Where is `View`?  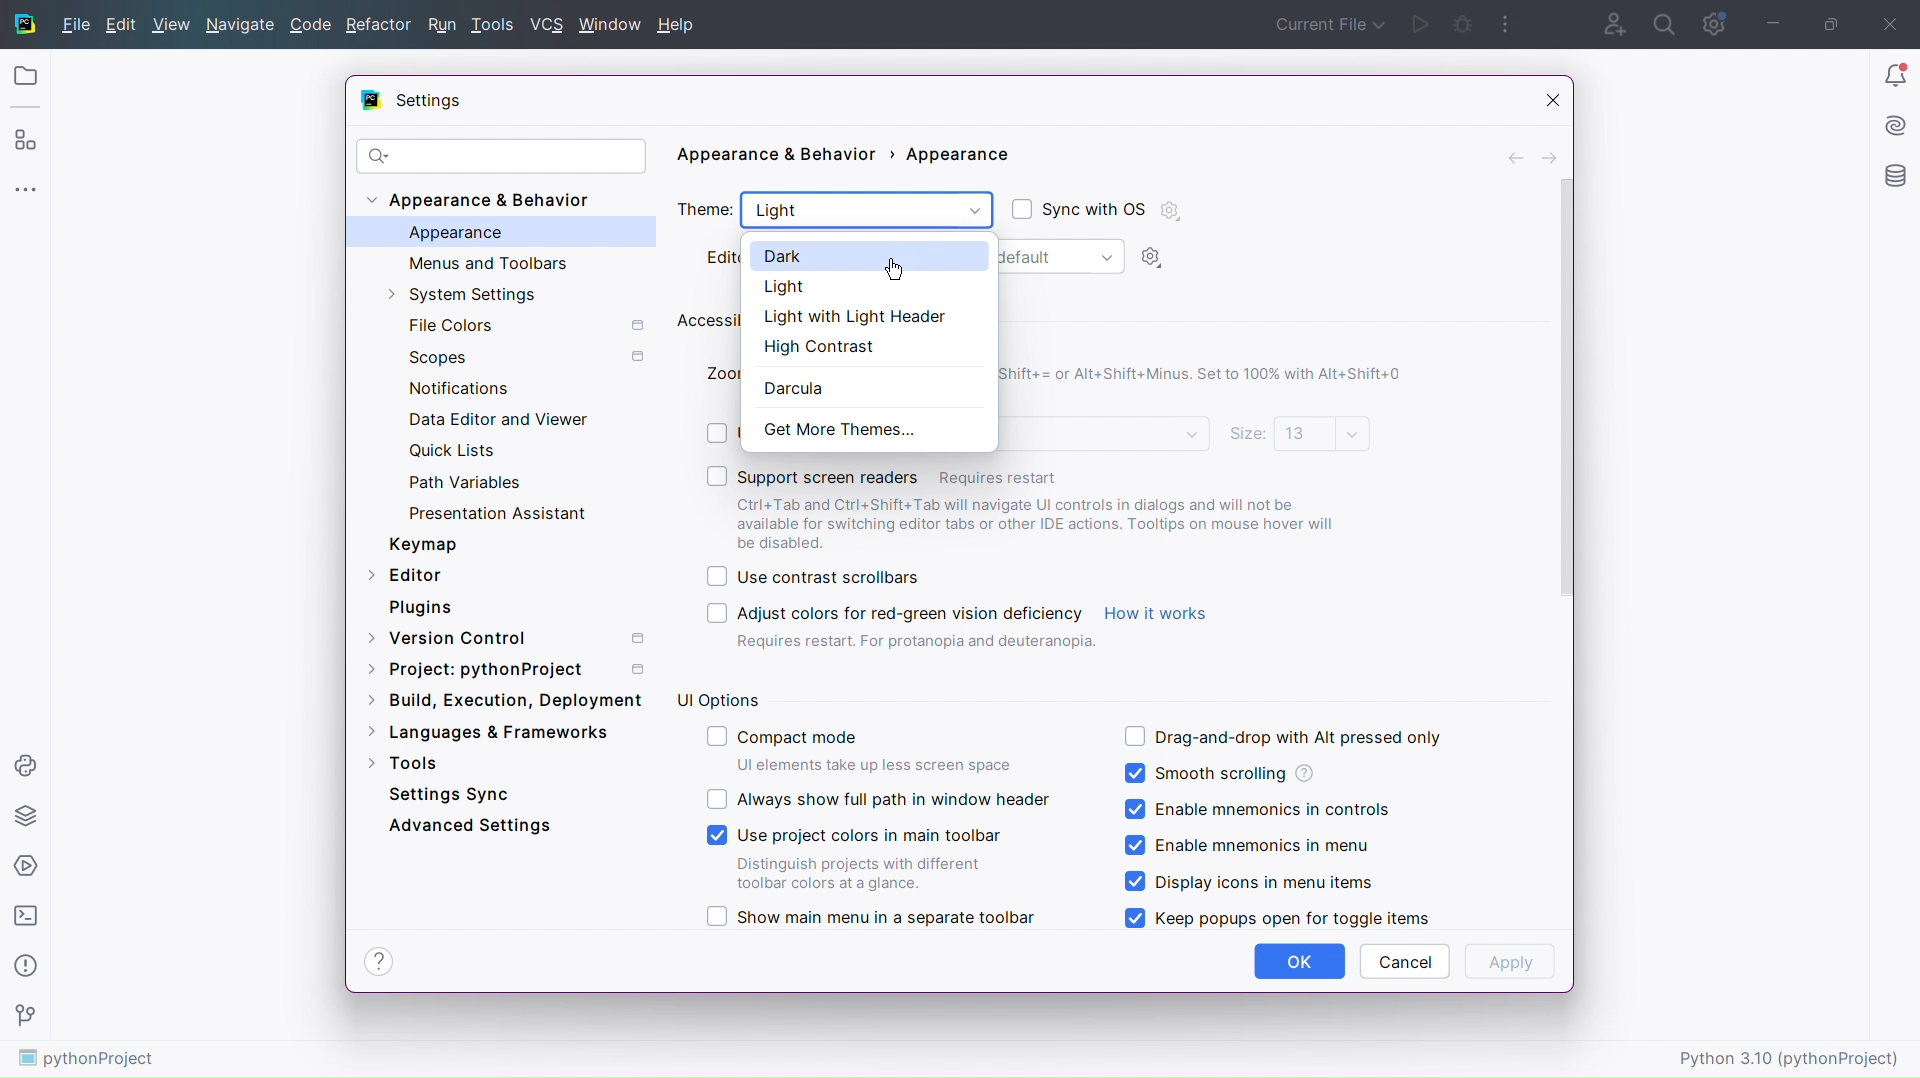
View is located at coordinates (171, 24).